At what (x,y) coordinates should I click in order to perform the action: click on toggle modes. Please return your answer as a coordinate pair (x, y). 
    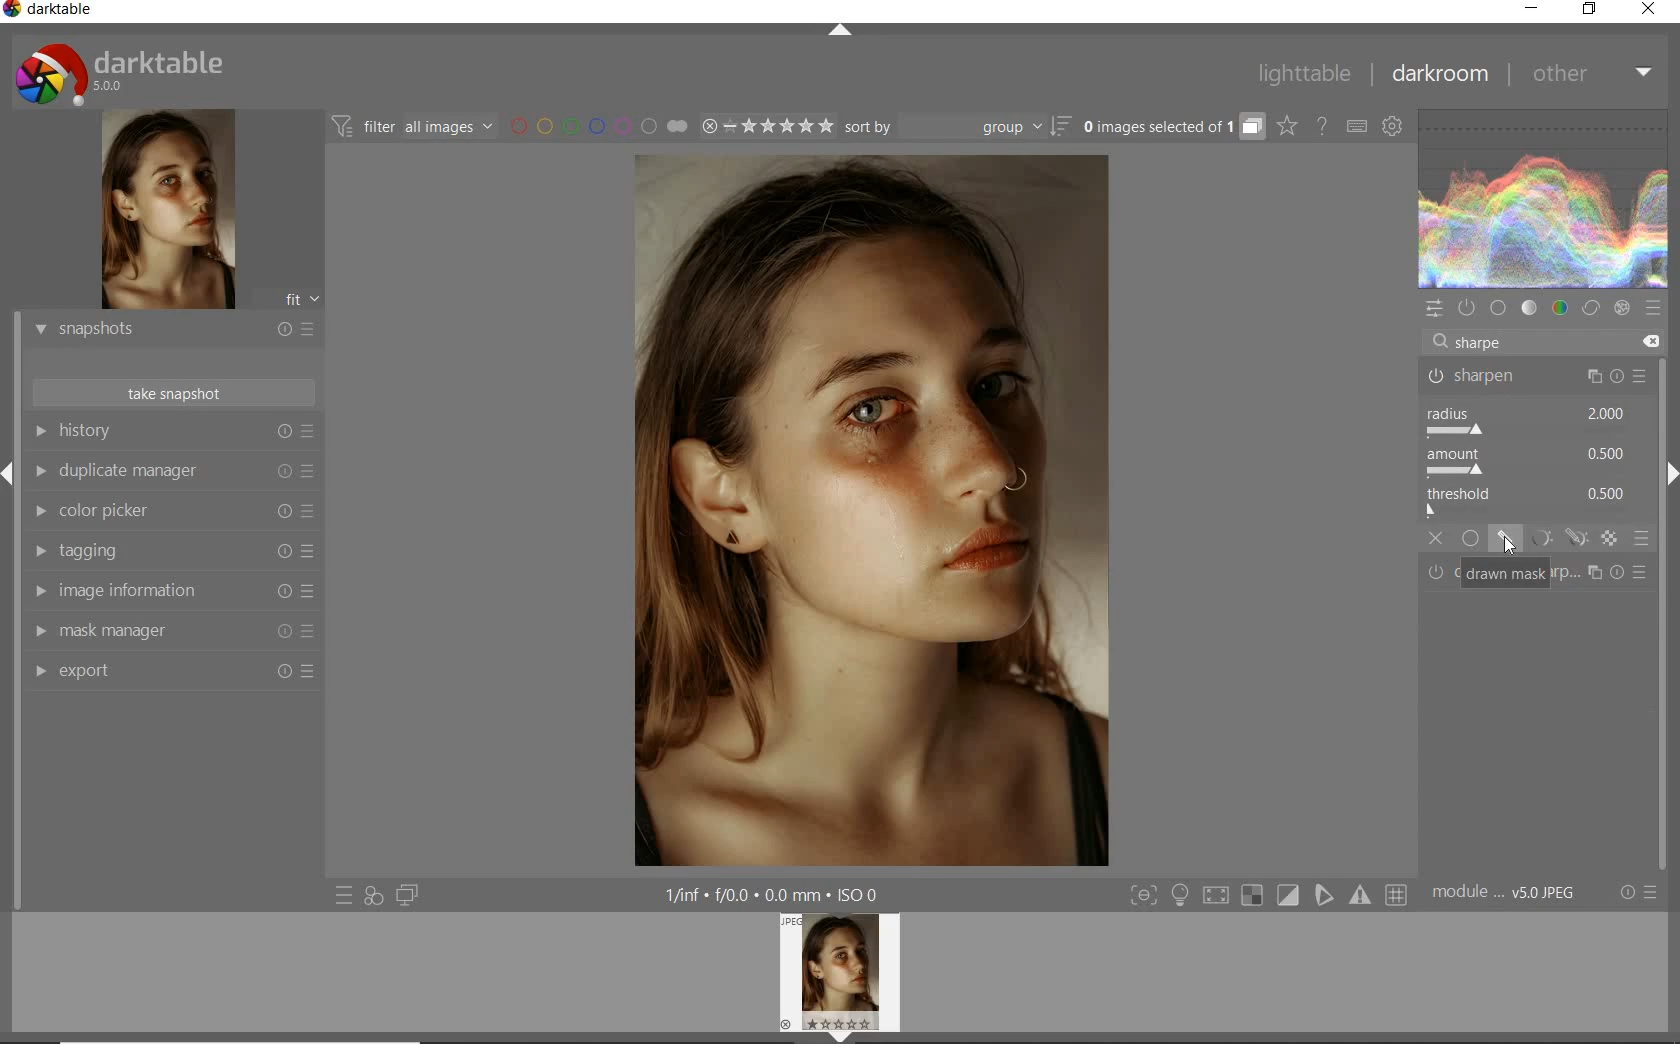
    Looking at the image, I should click on (1269, 895).